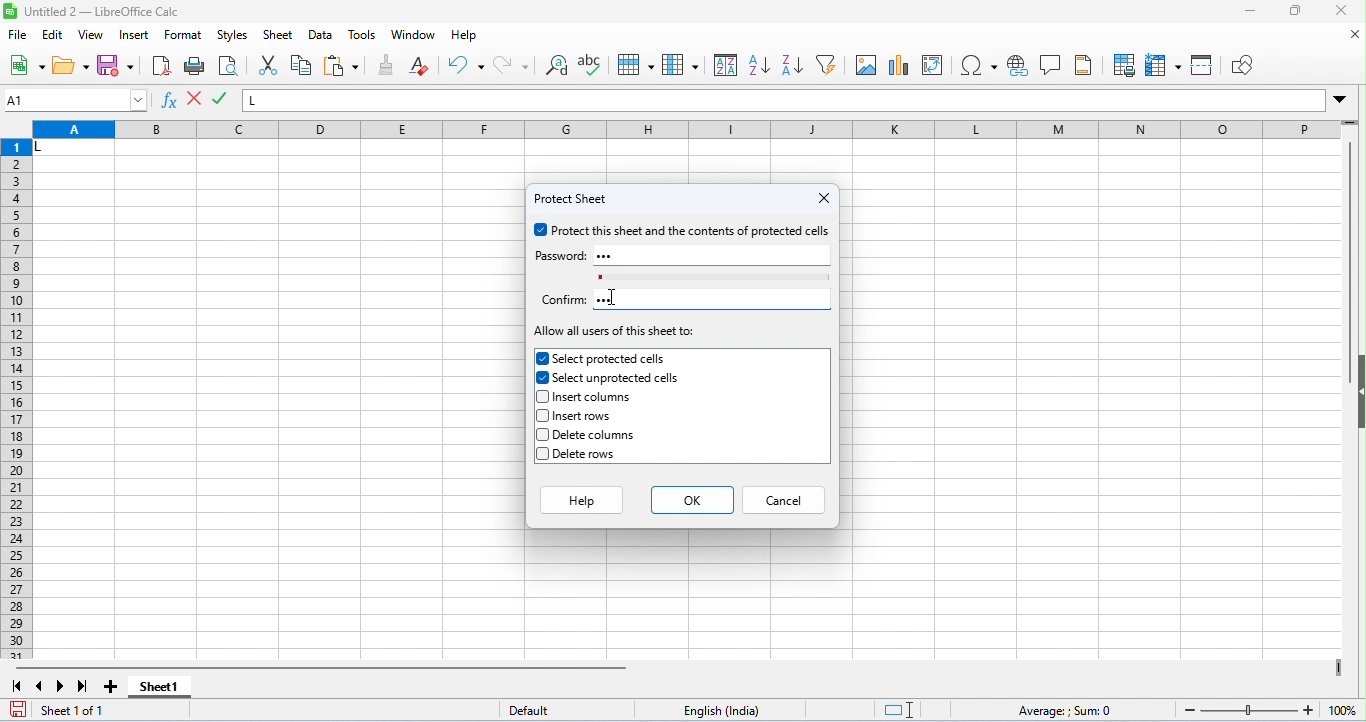 The height and width of the screenshot is (722, 1366). I want to click on insert special characters, so click(979, 65).